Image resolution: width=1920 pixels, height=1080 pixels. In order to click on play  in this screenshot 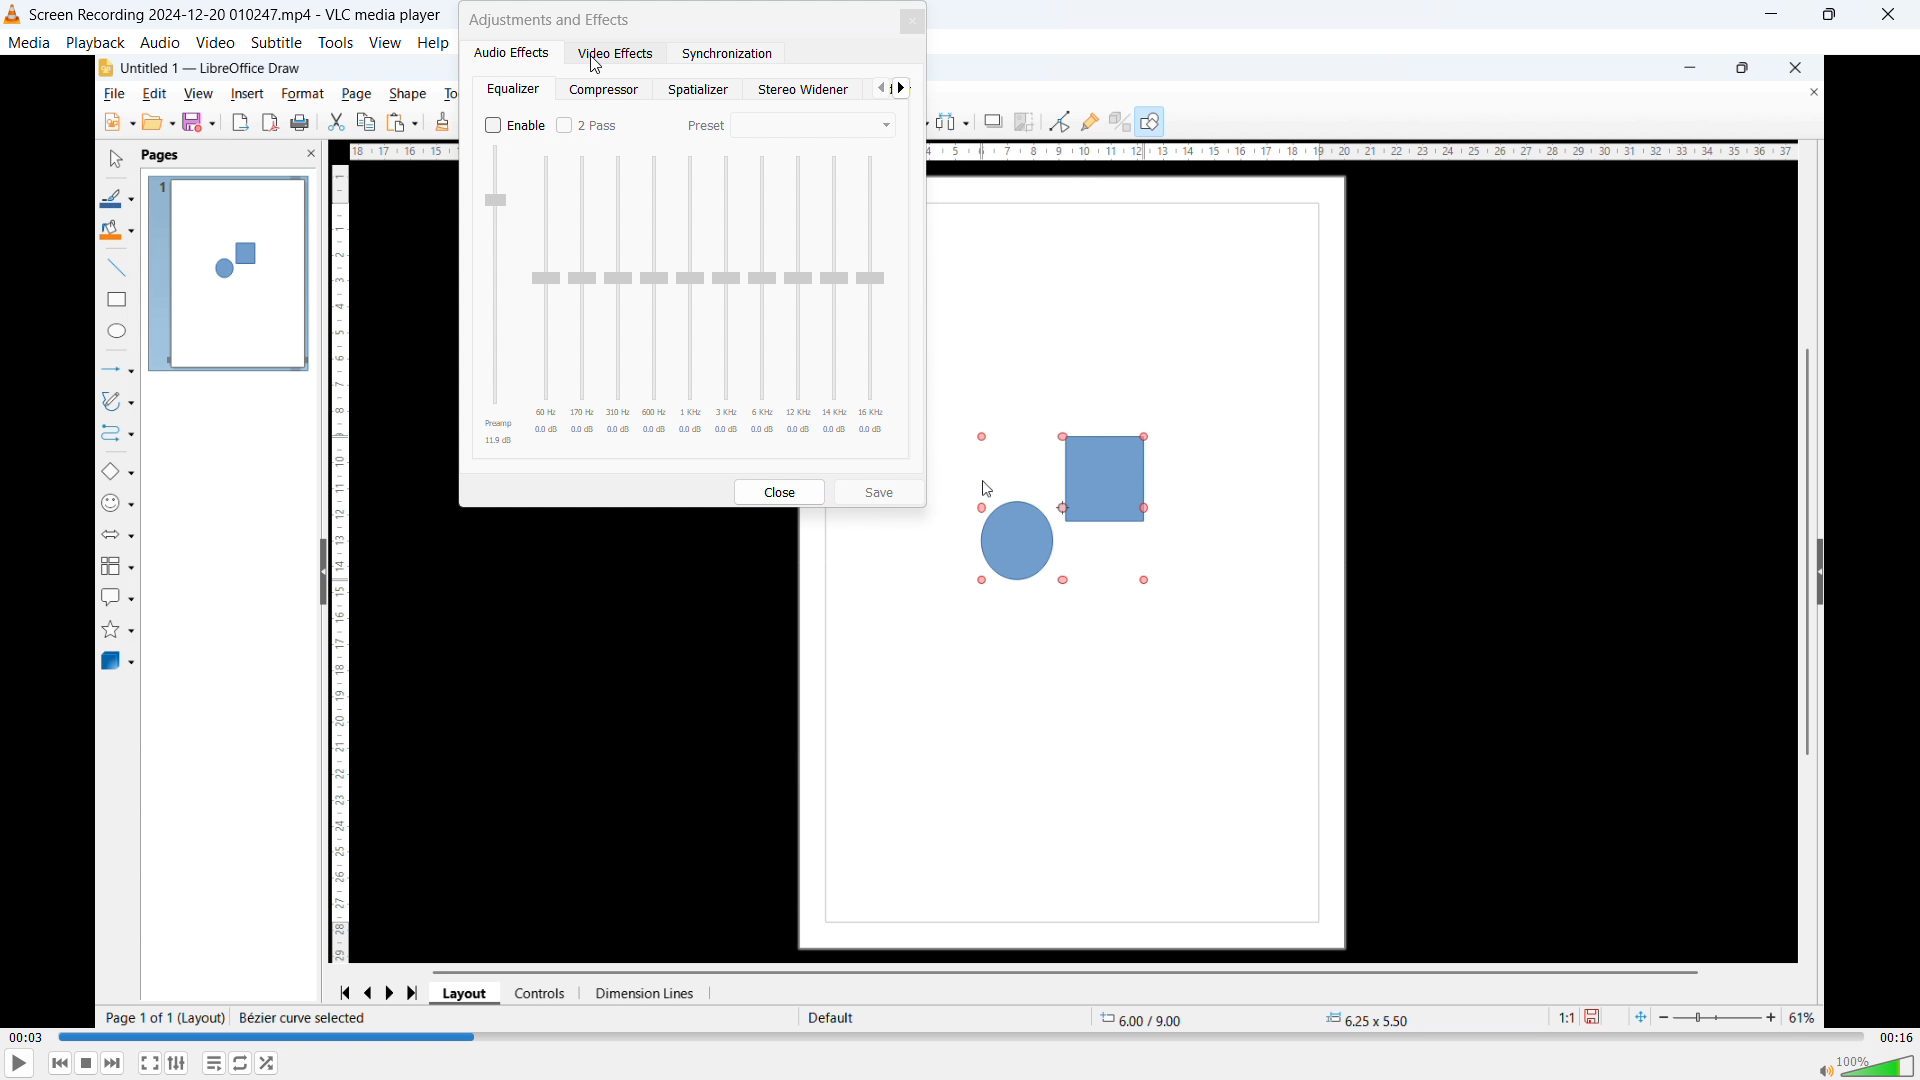, I will do `click(20, 1063)`.